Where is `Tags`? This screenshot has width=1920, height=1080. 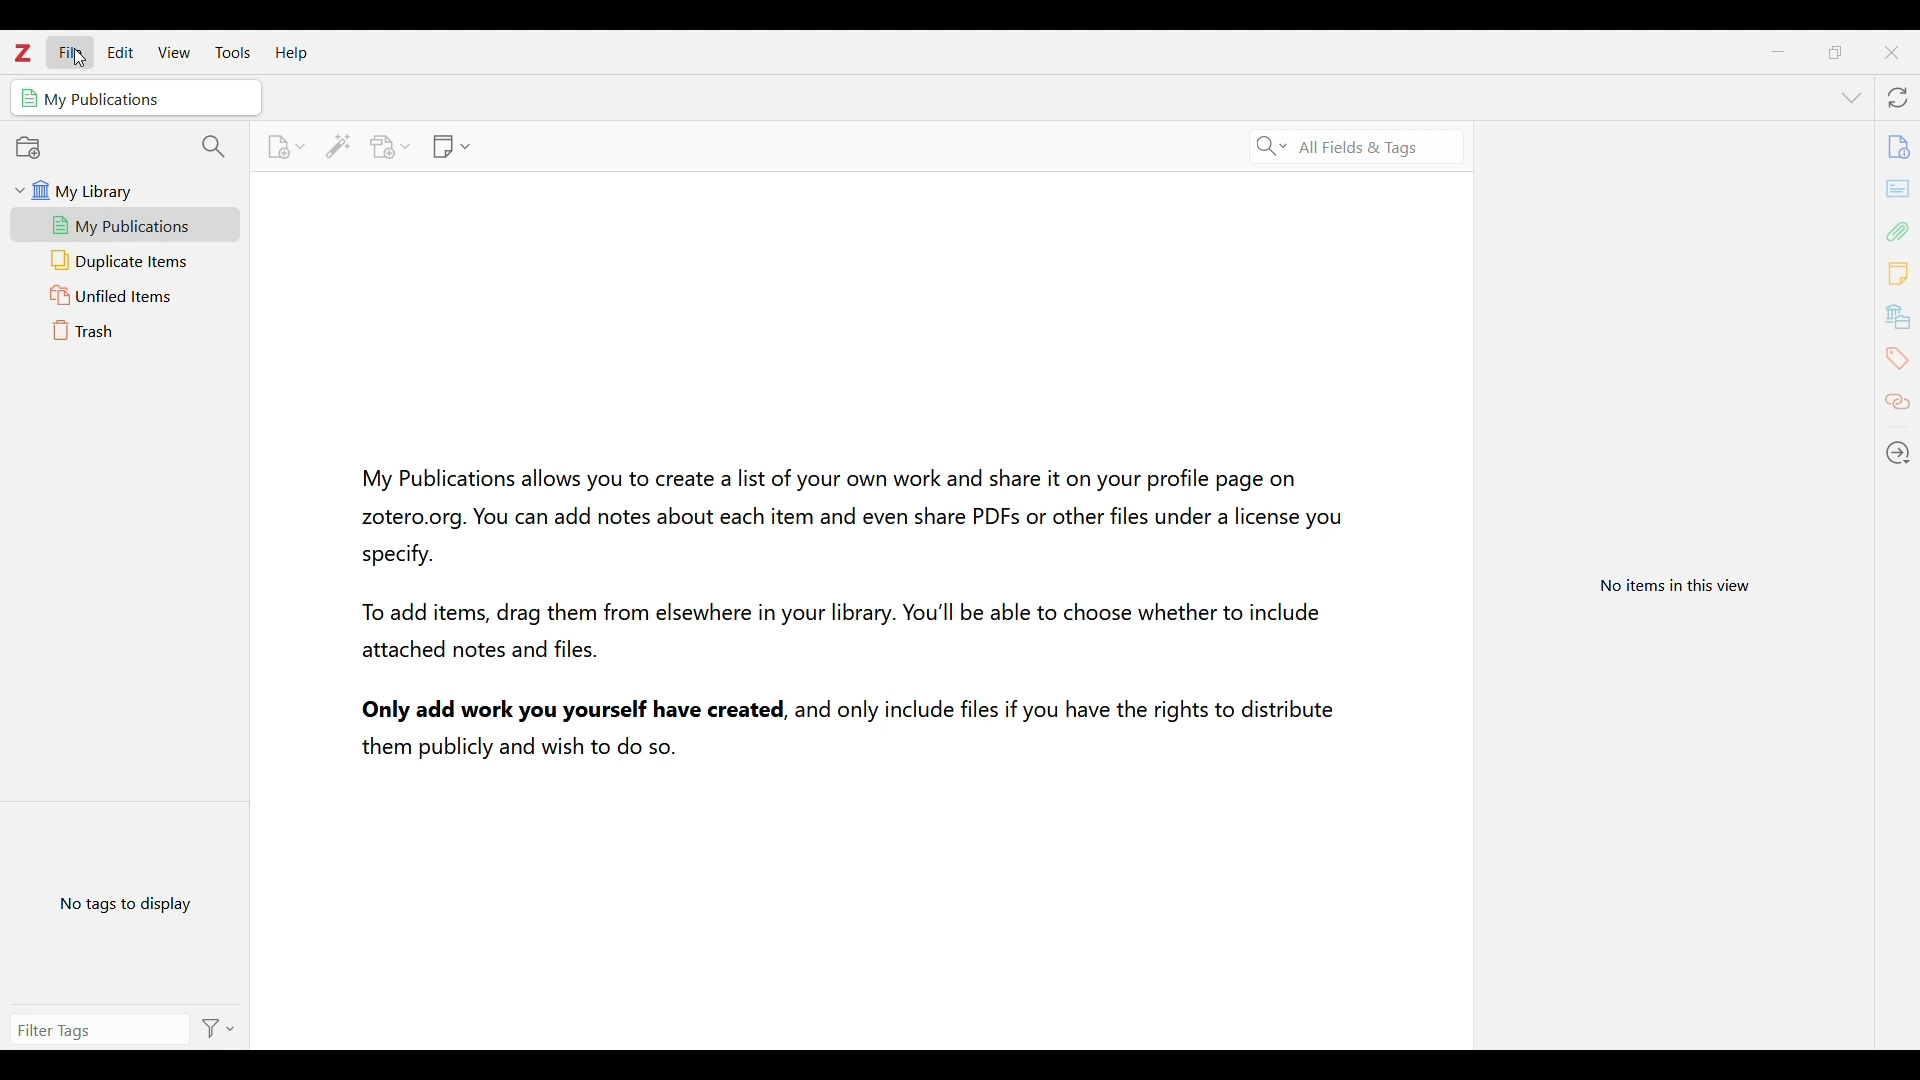 Tags is located at coordinates (1898, 357).